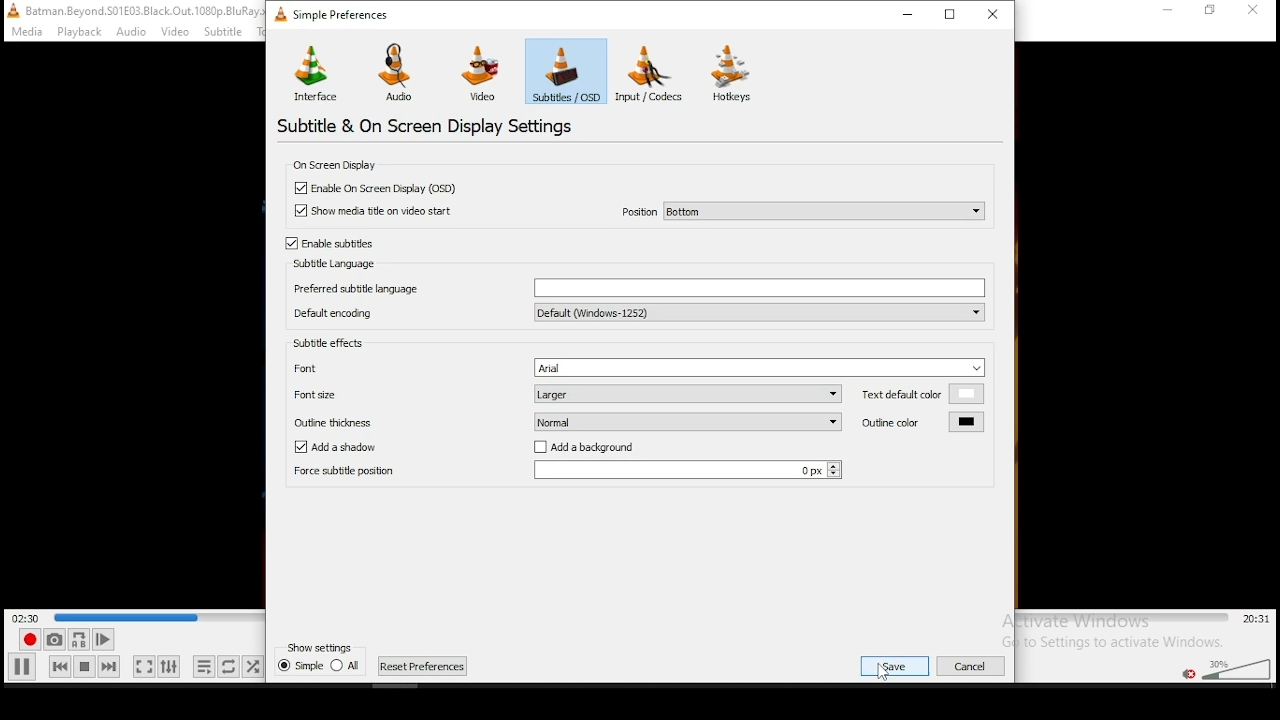 The image size is (1280, 720). I want to click on position Bottom, so click(801, 210).